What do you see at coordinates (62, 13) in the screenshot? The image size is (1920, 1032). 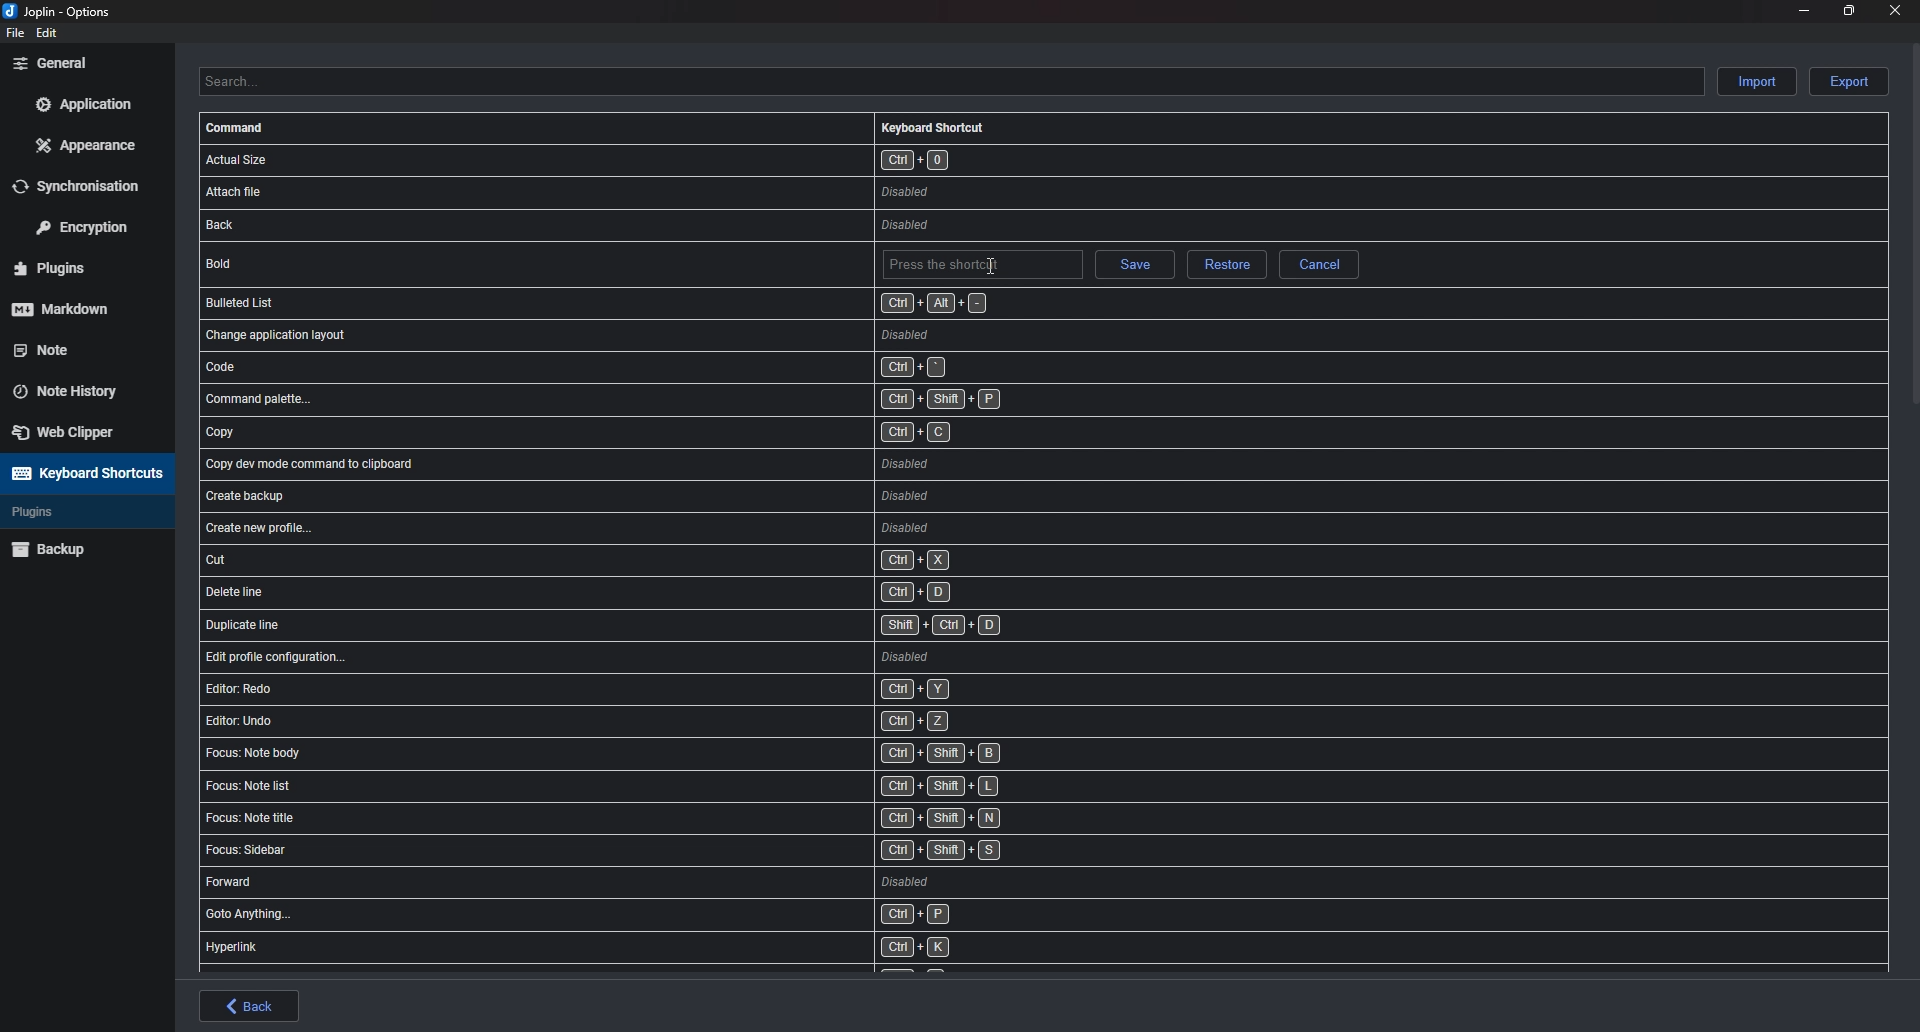 I see `options` at bounding box center [62, 13].